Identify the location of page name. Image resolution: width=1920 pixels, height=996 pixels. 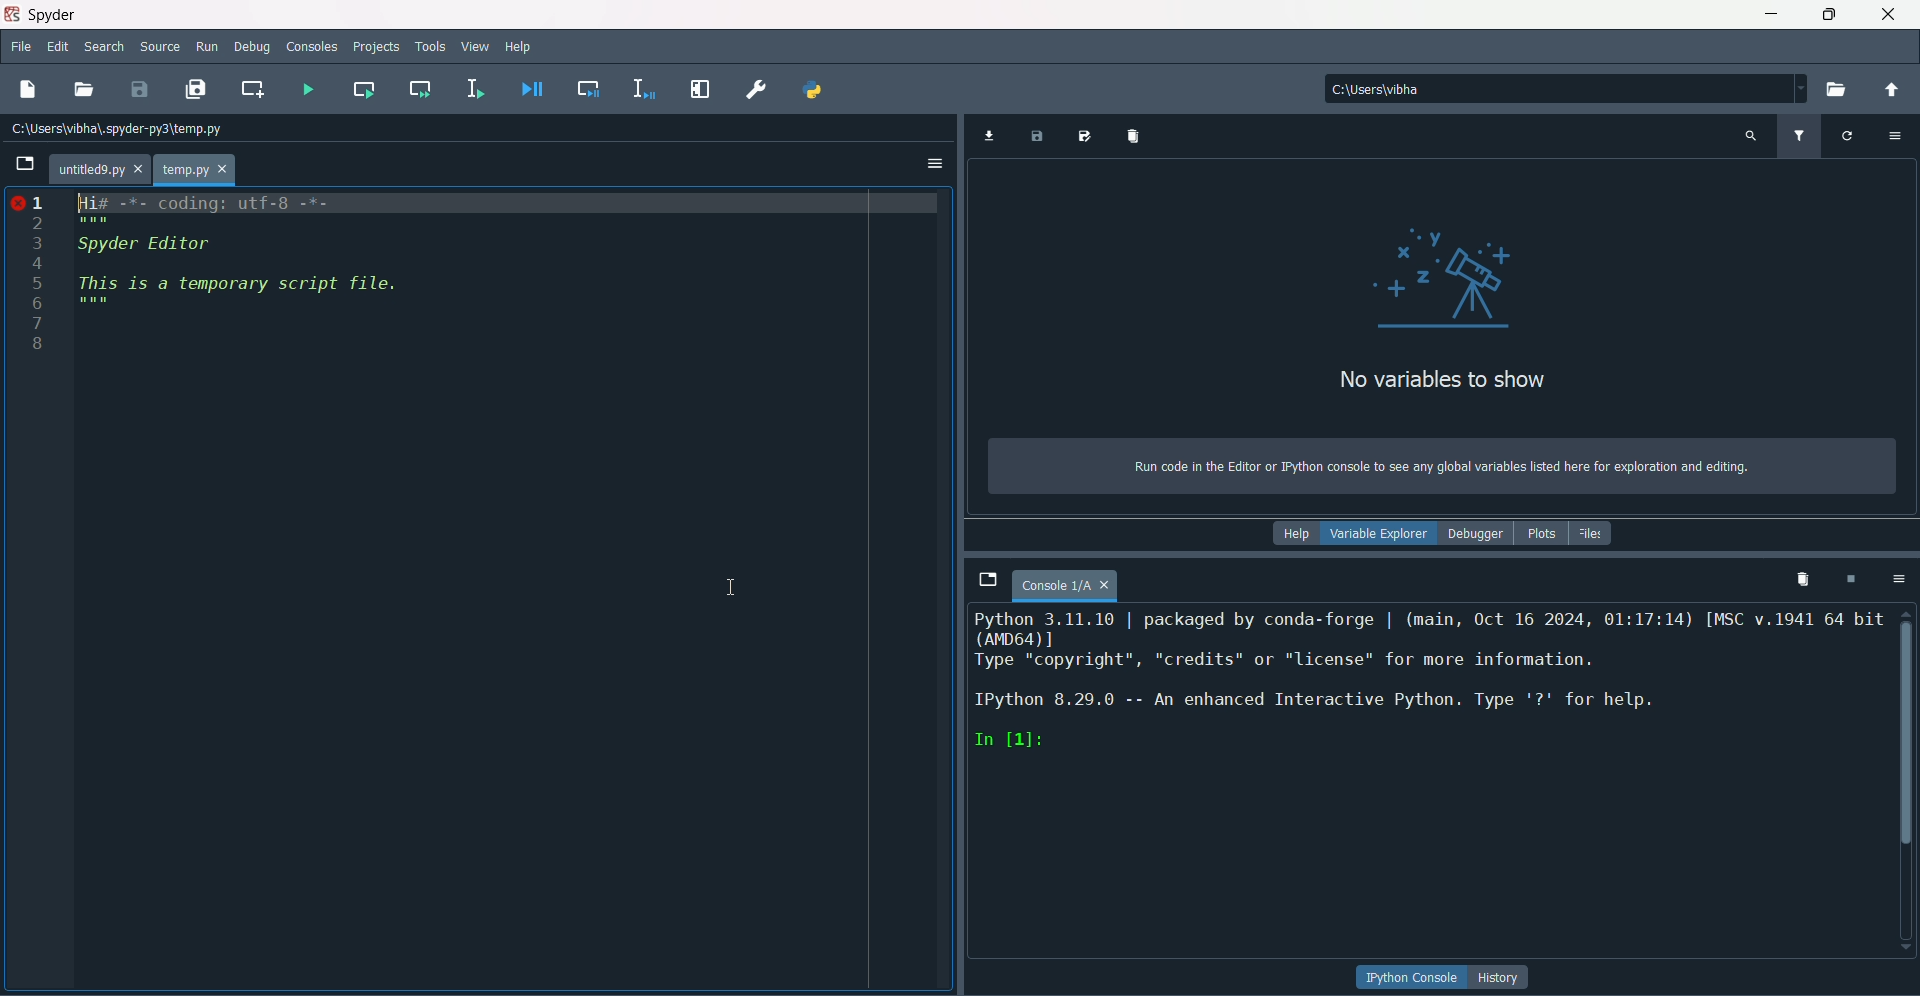
(1069, 586).